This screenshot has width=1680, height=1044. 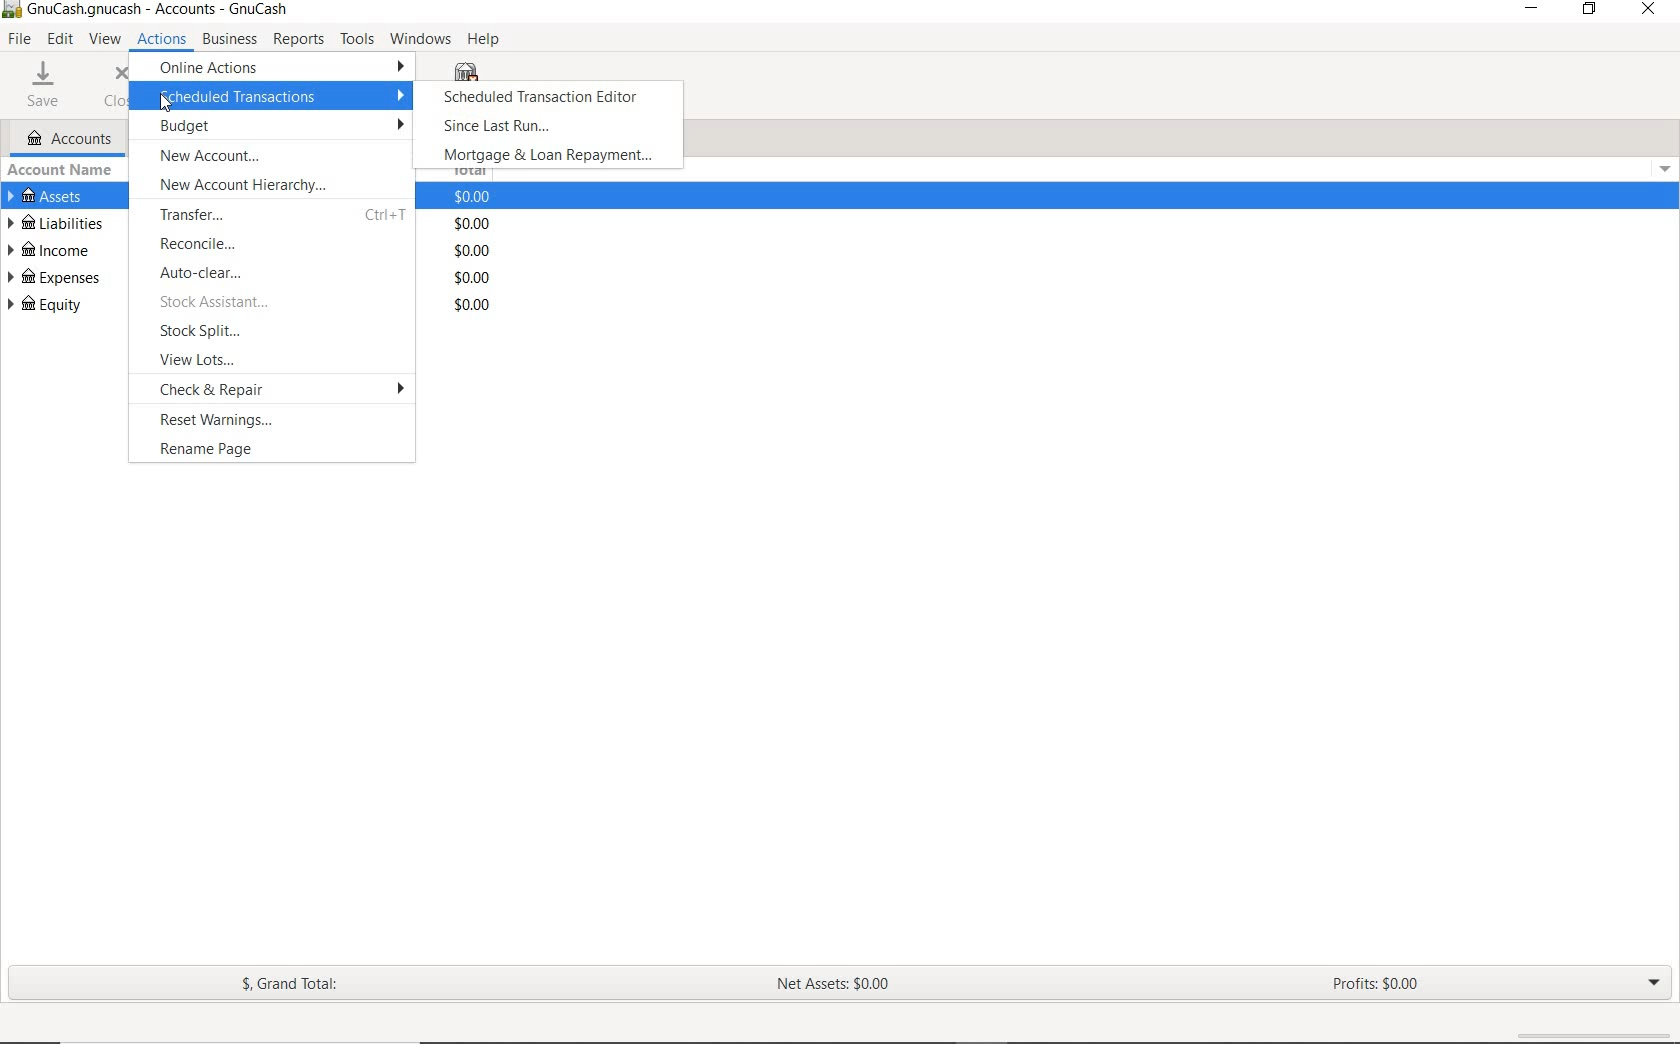 I want to click on BUSINESS, so click(x=229, y=40).